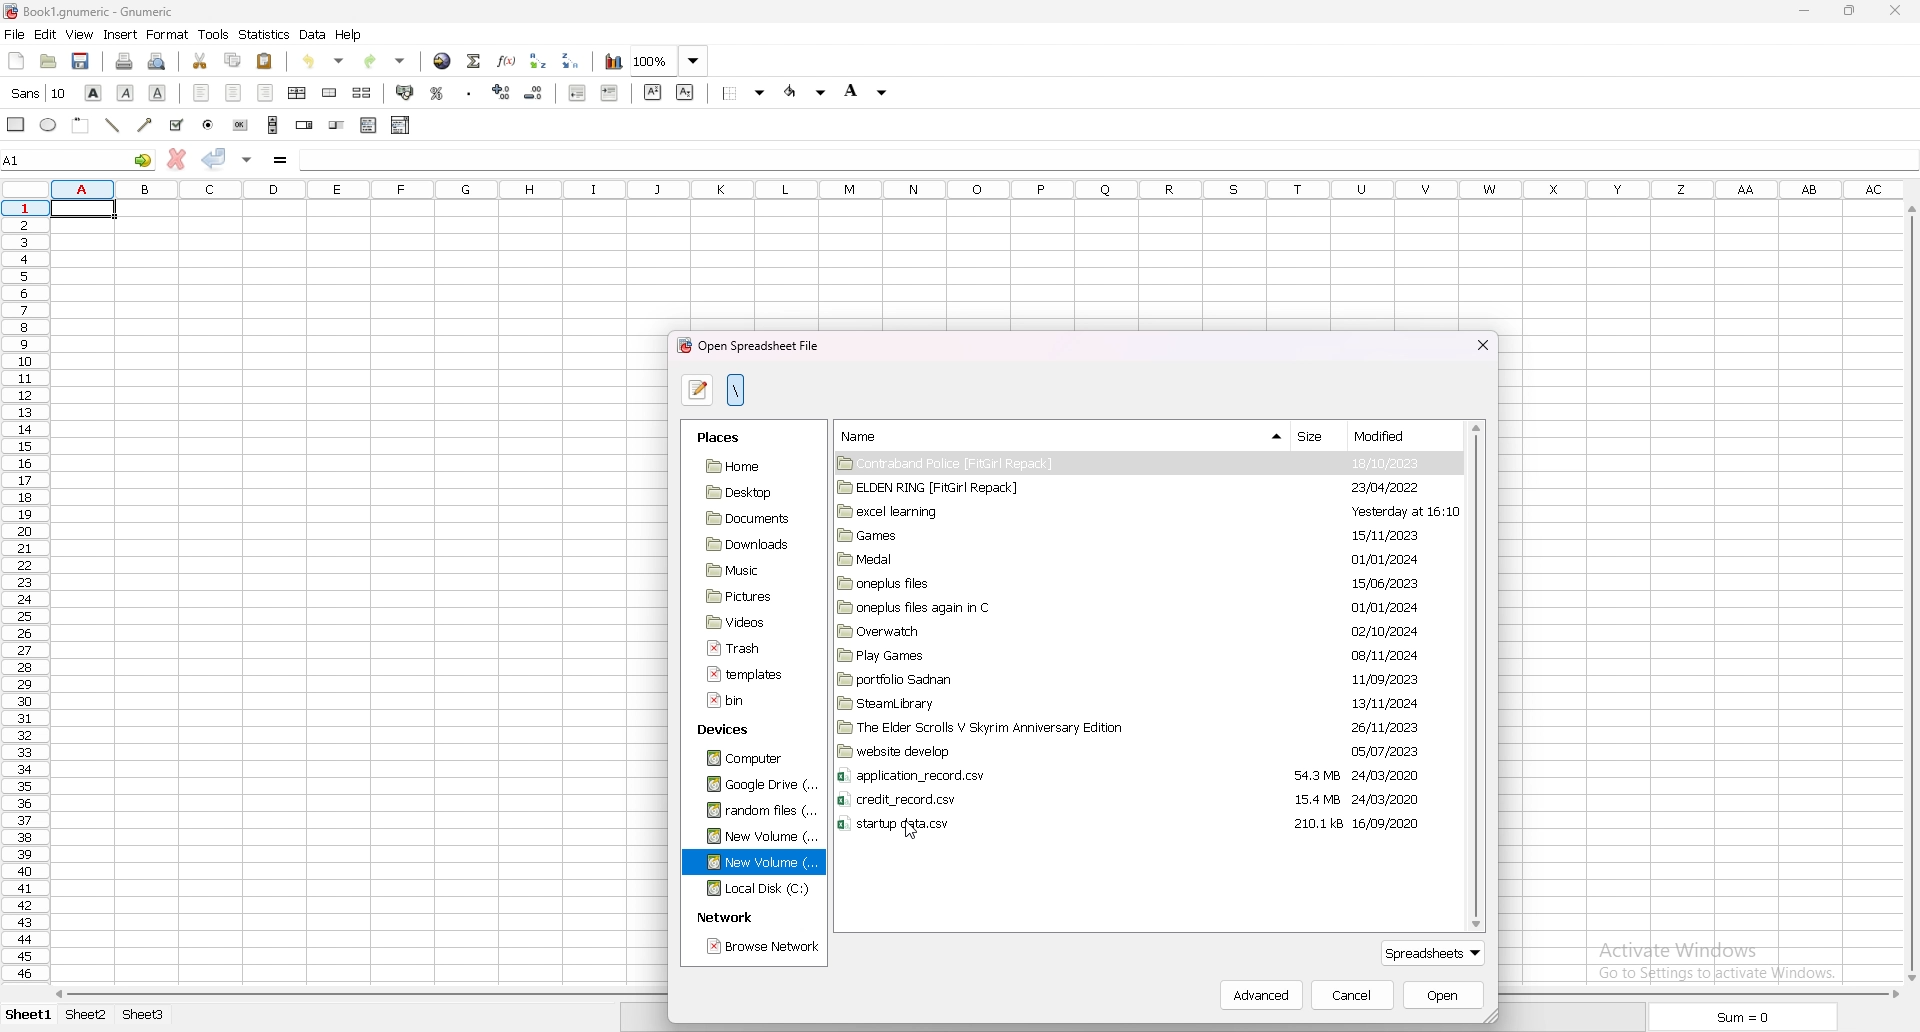  I want to click on zoom, so click(669, 62).